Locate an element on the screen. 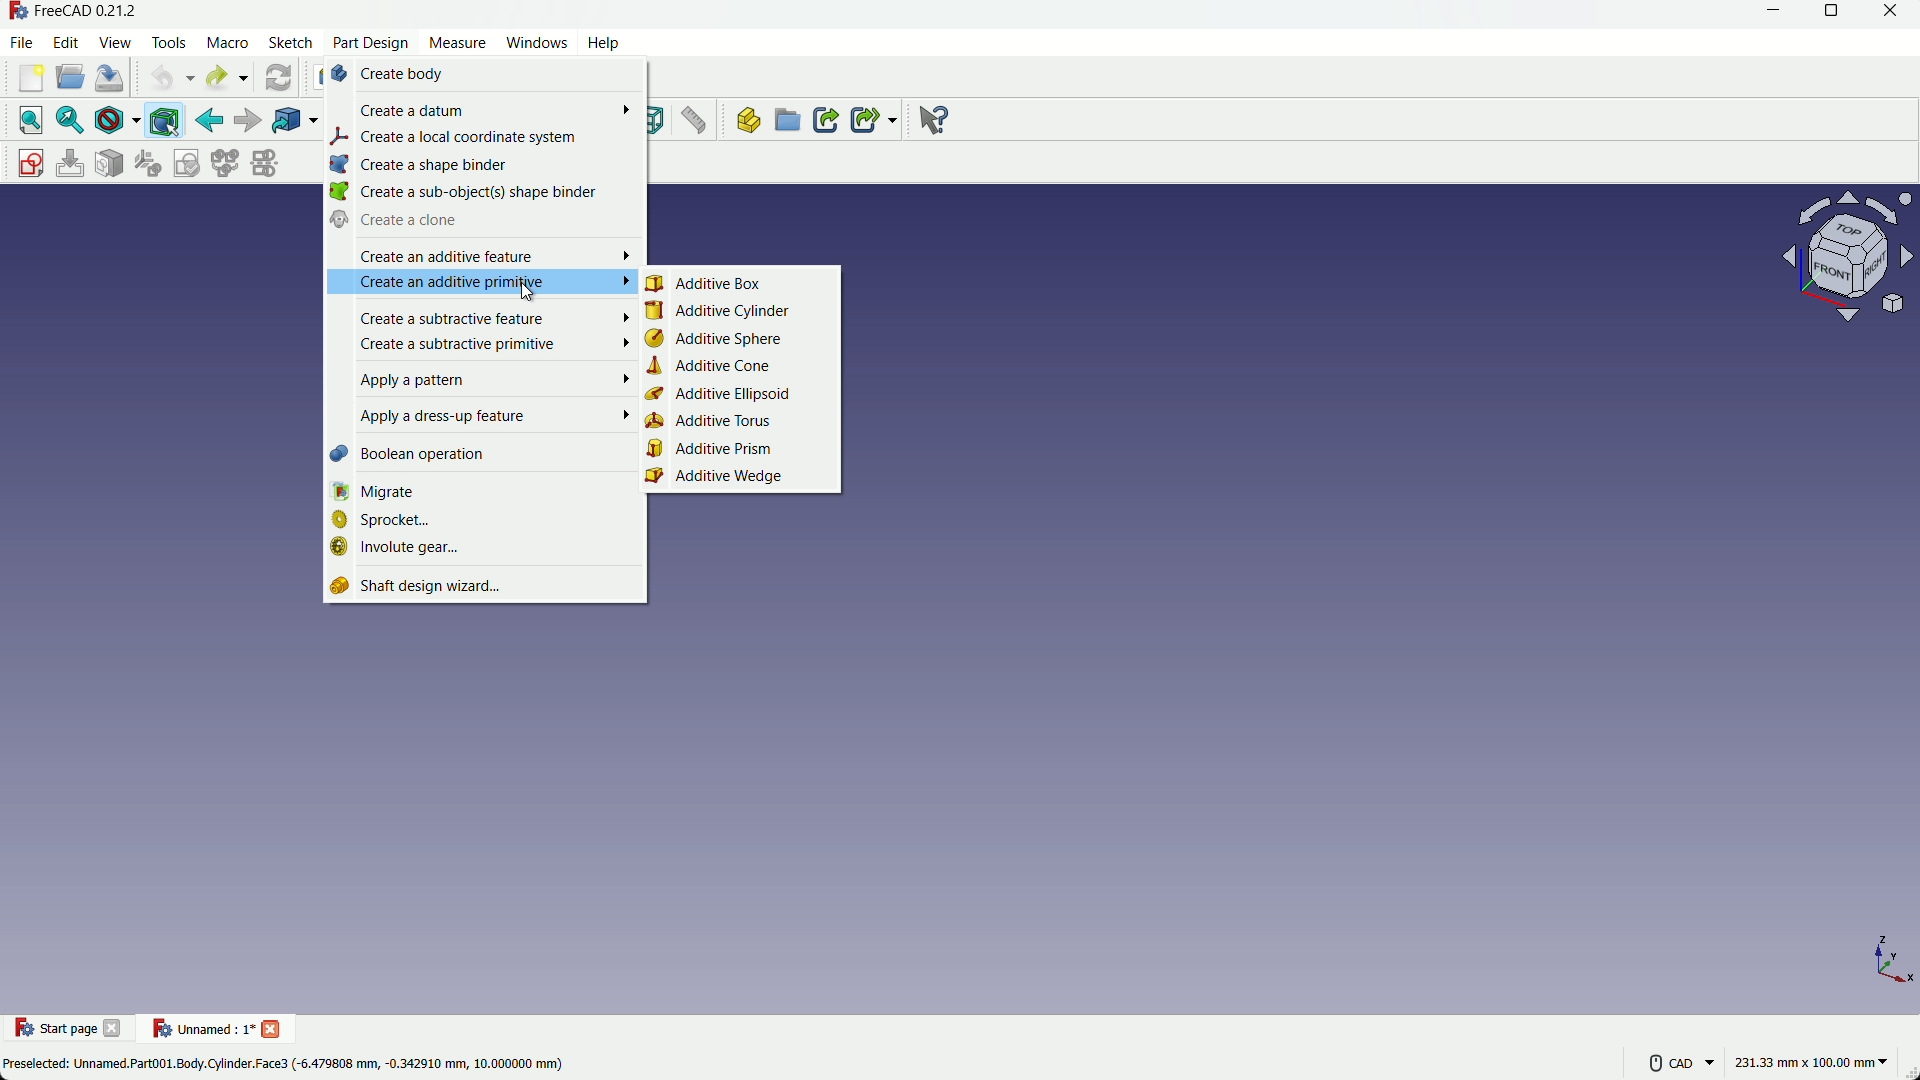 The height and width of the screenshot is (1080, 1920). involute gear is located at coordinates (490, 553).